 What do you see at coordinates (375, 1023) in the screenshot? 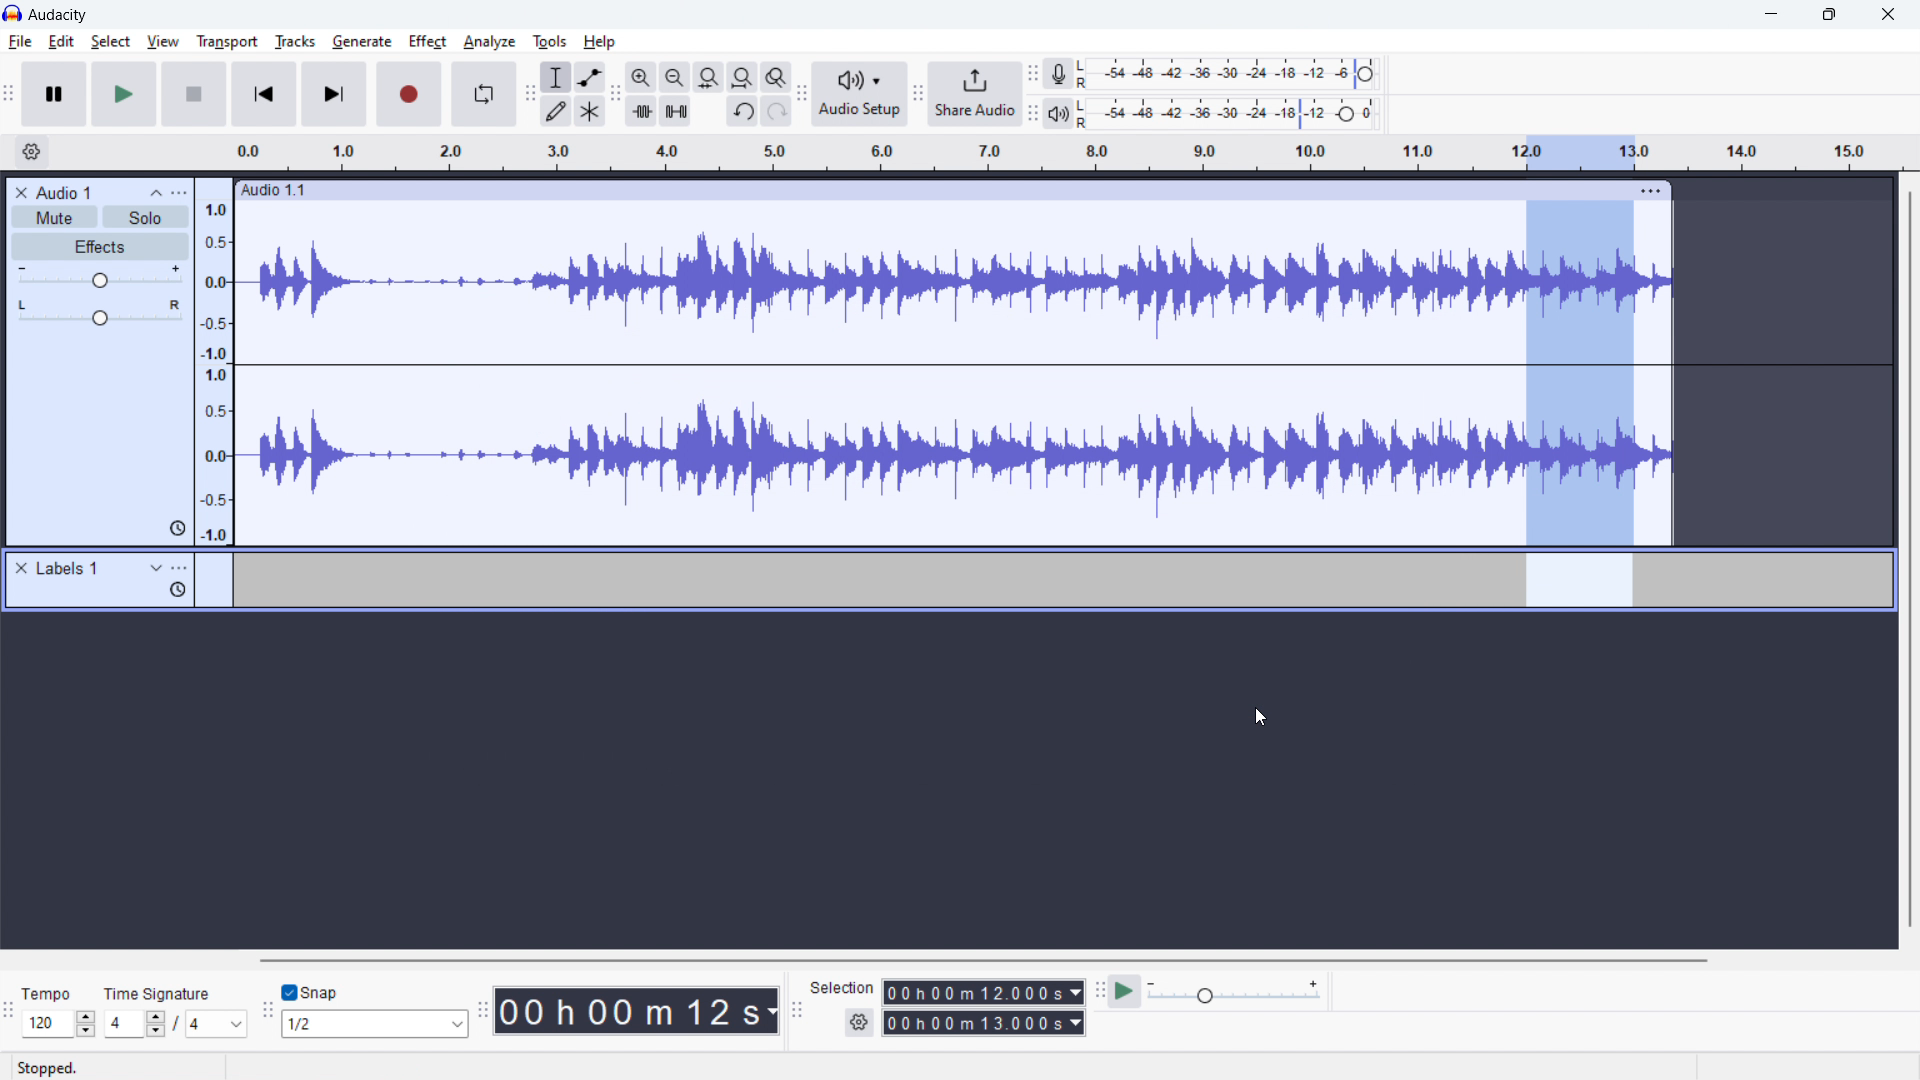
I see `select snapping` at bounding box center [375, 1023].